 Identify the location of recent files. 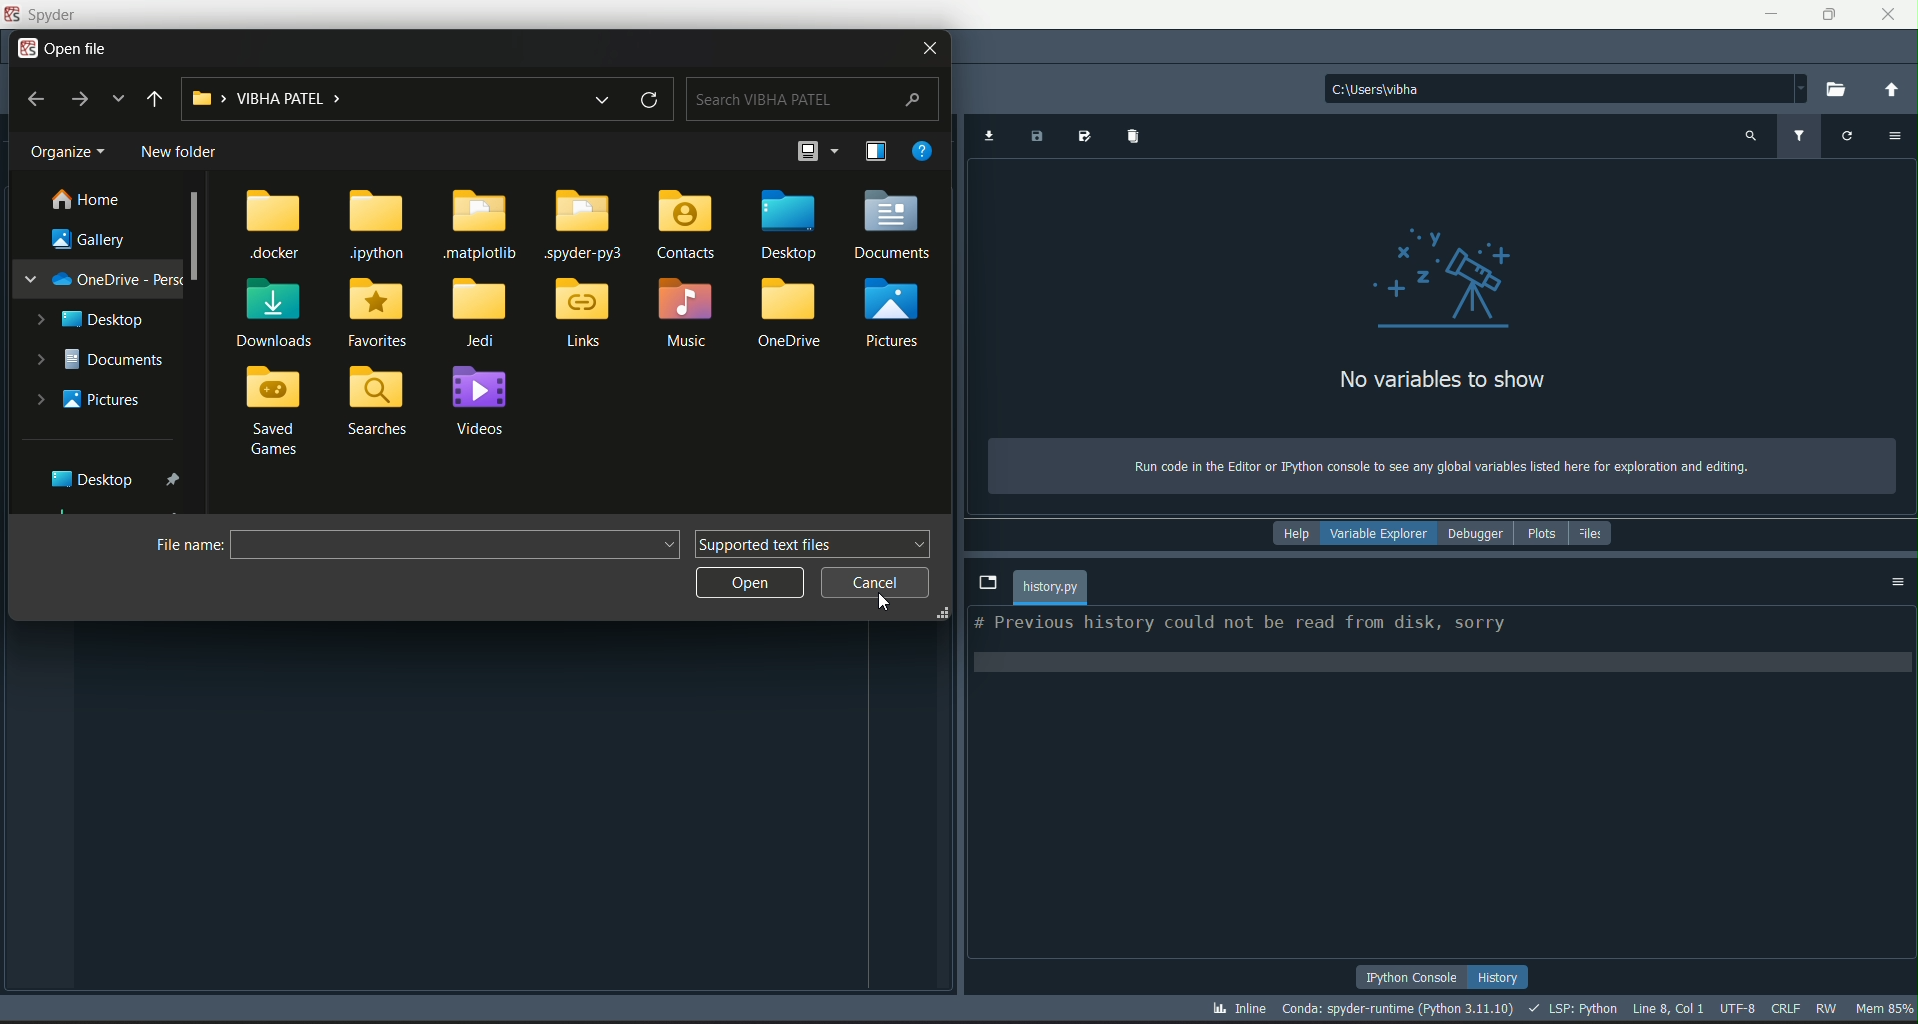
(599, 99).